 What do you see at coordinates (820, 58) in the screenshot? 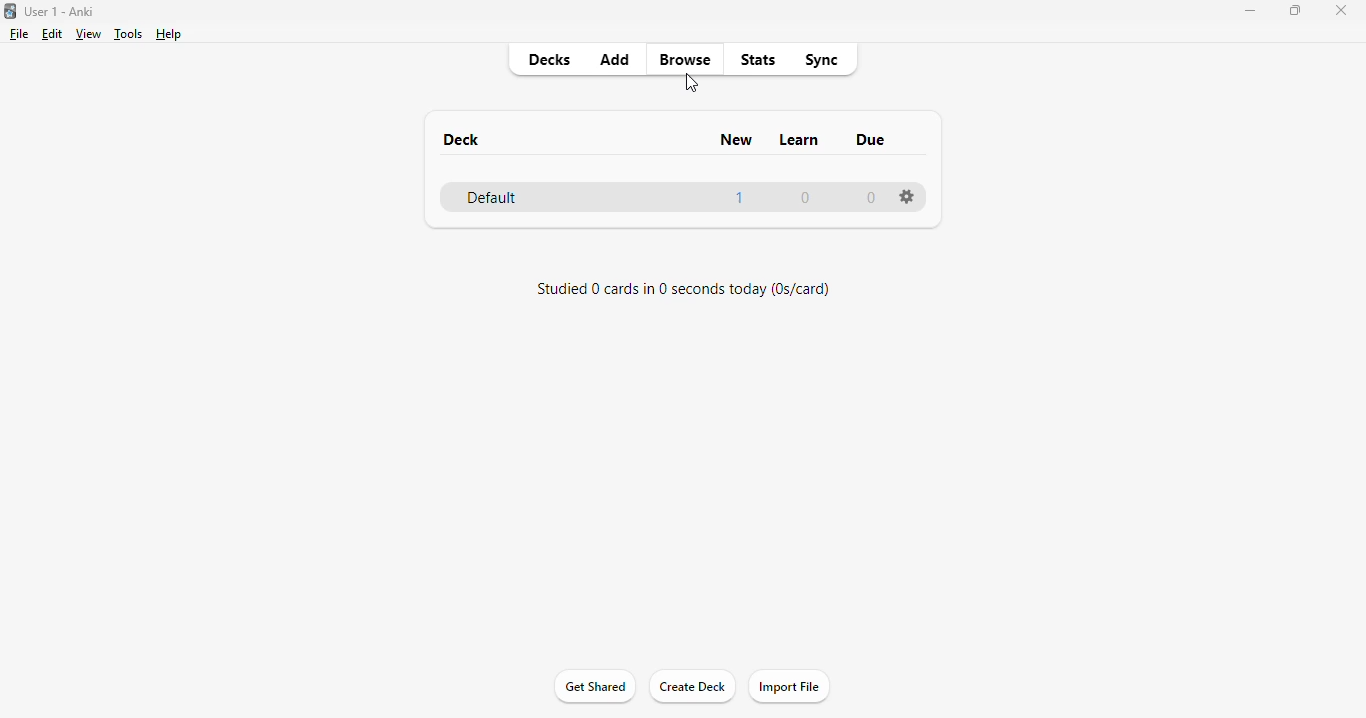
I see `sync` at bounding box center [820, 58].